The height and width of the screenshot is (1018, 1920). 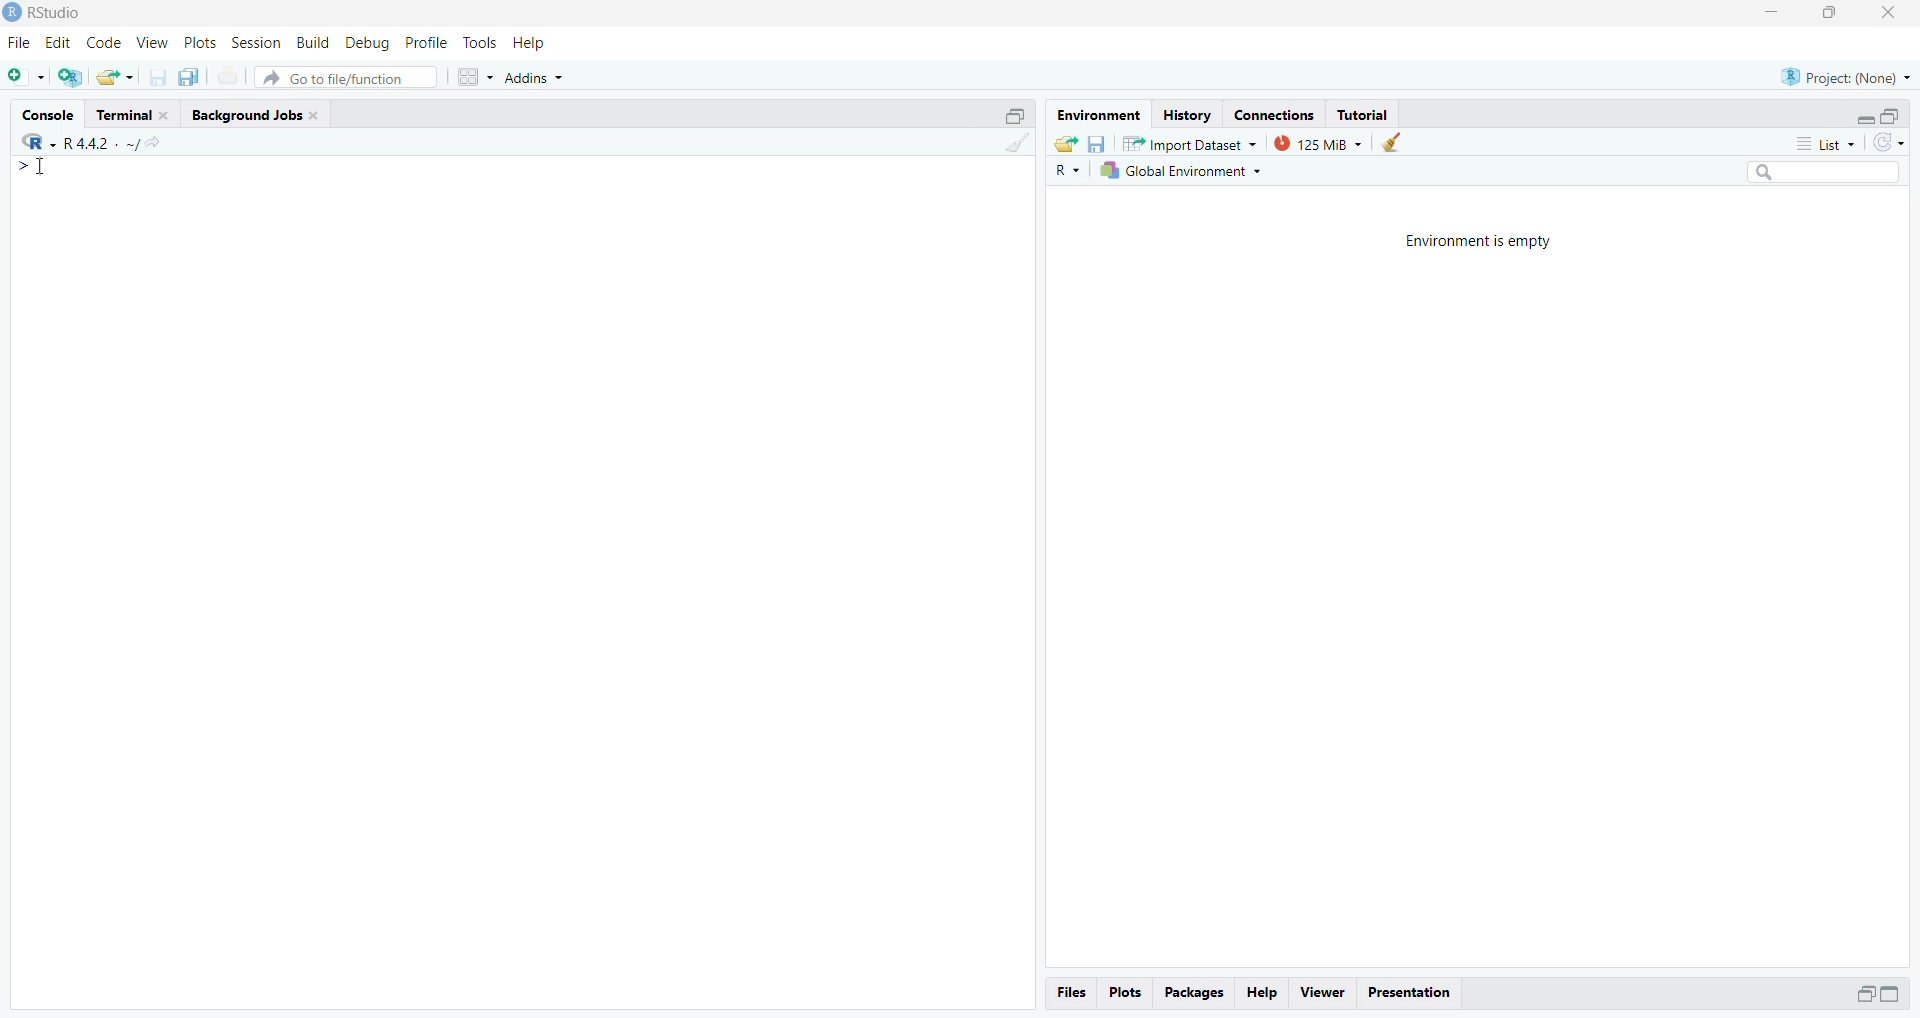 I want to click on Profile, so click(x=426, y=43).